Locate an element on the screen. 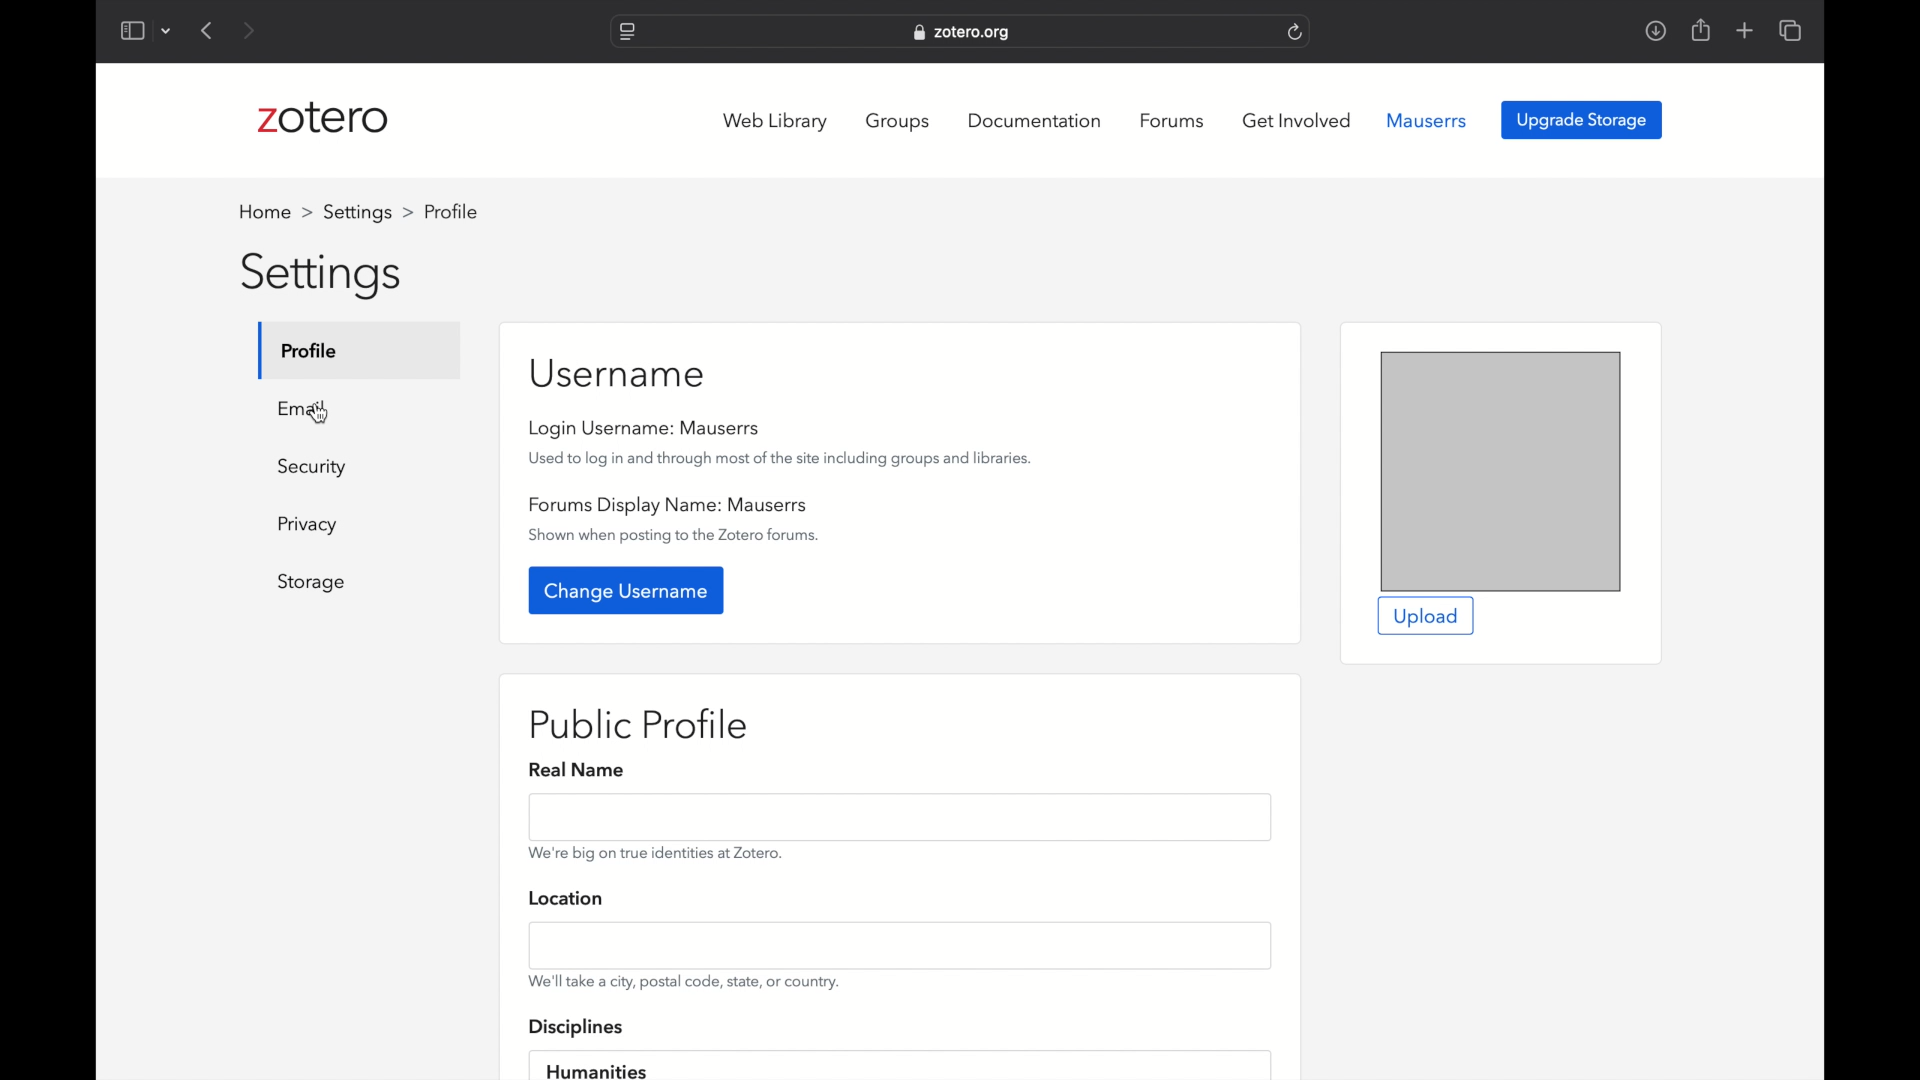  next is located at coordinates (252, 31).